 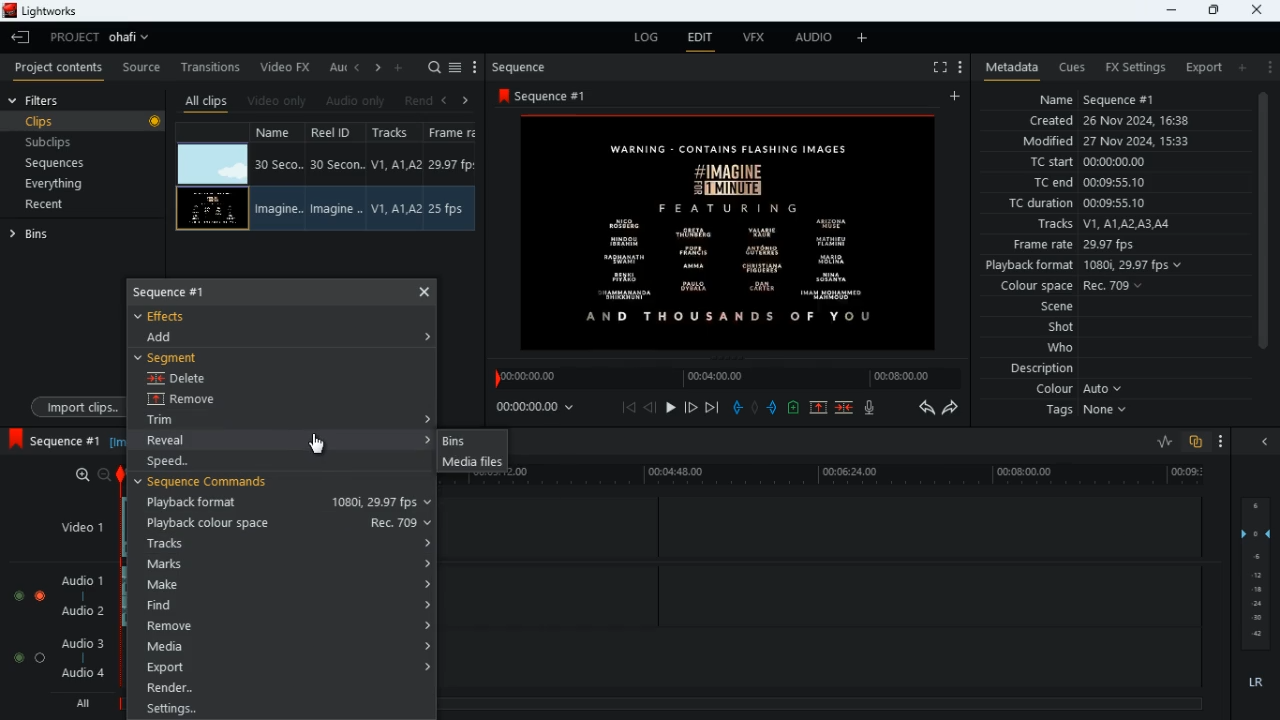 I want to click on up, so click(x=817, y=408).